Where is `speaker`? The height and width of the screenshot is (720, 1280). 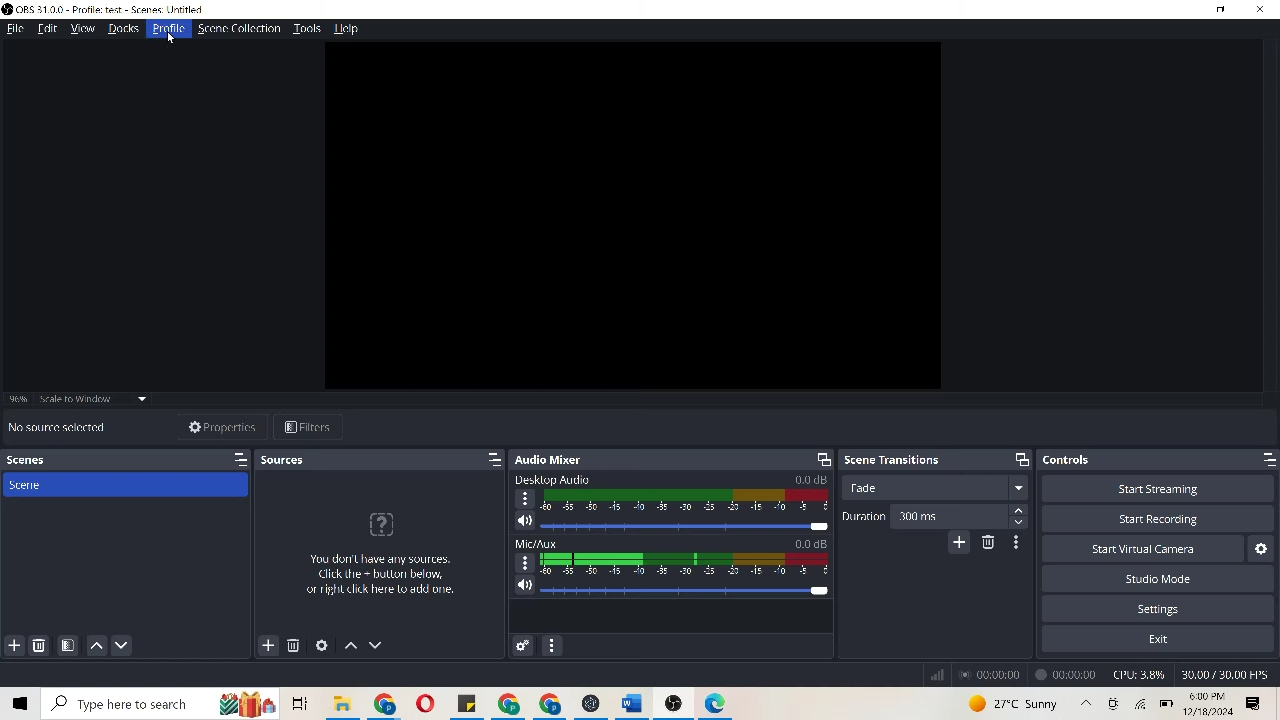 speaker is located at coordinates (524, 520).